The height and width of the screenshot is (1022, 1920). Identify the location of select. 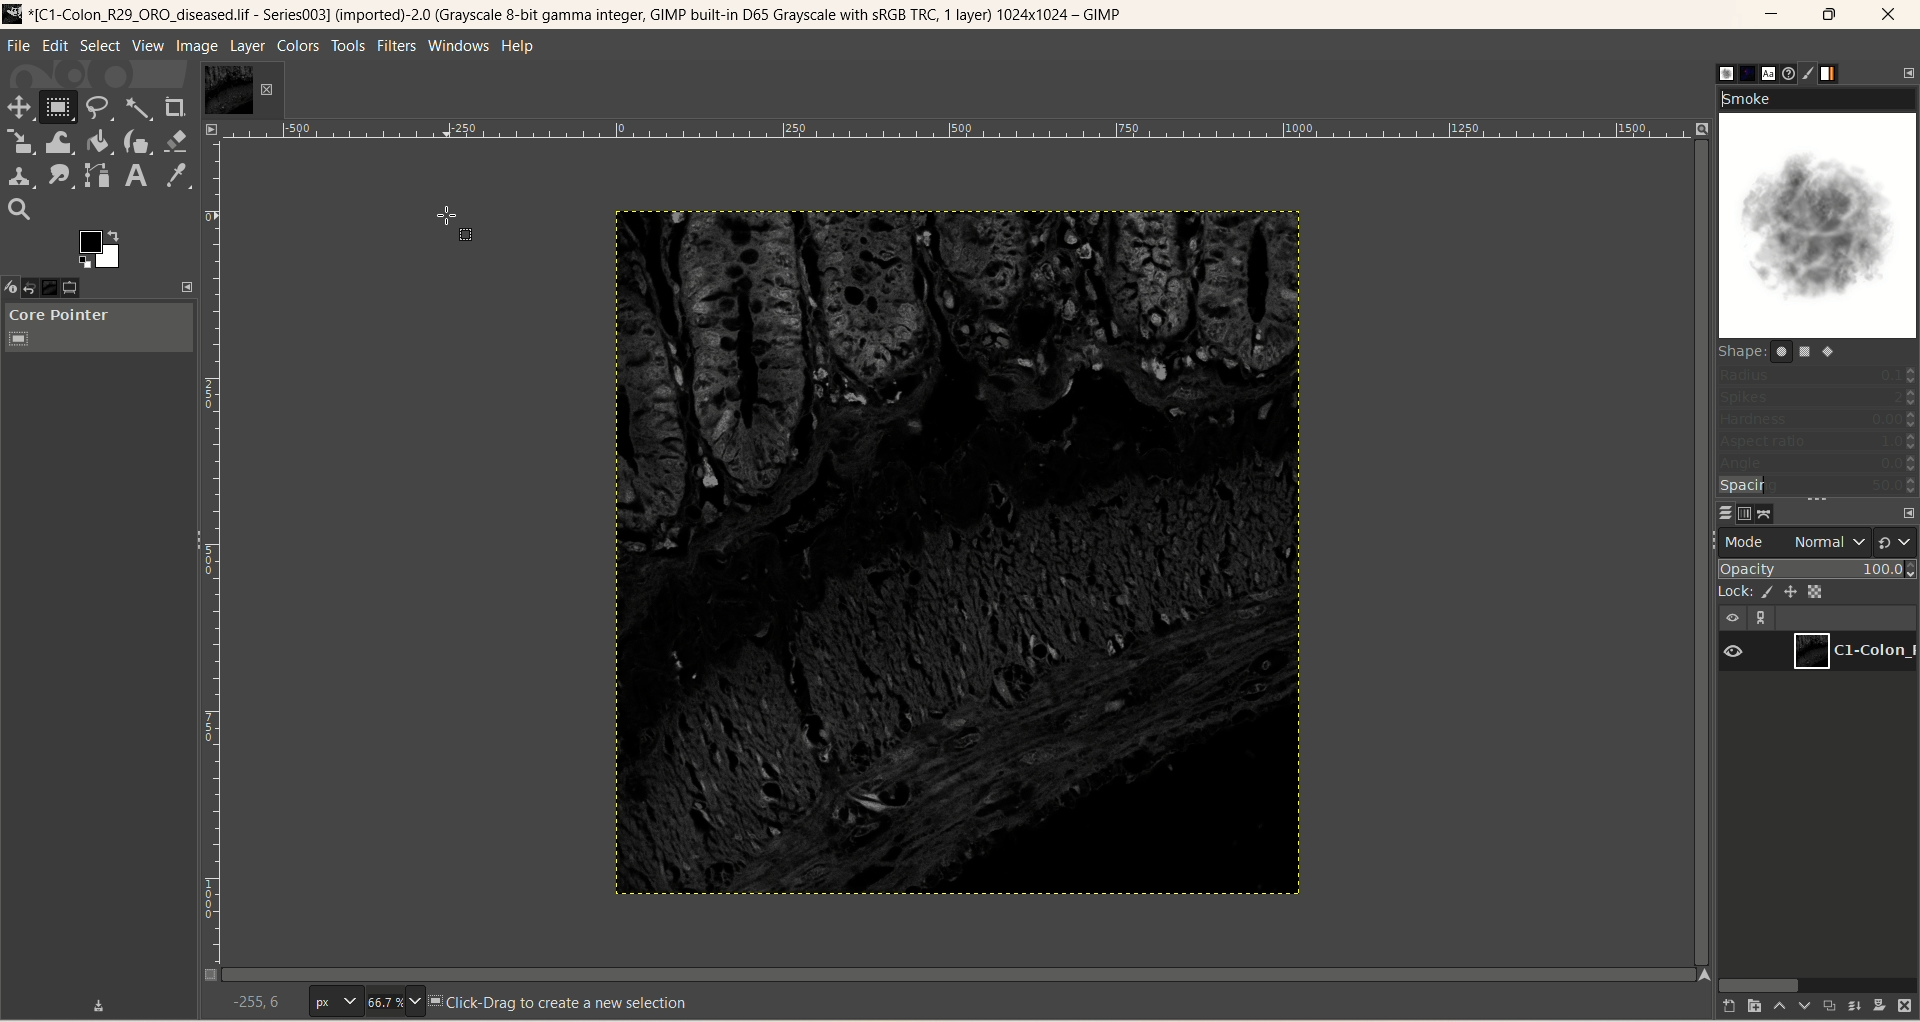
(102, 47).